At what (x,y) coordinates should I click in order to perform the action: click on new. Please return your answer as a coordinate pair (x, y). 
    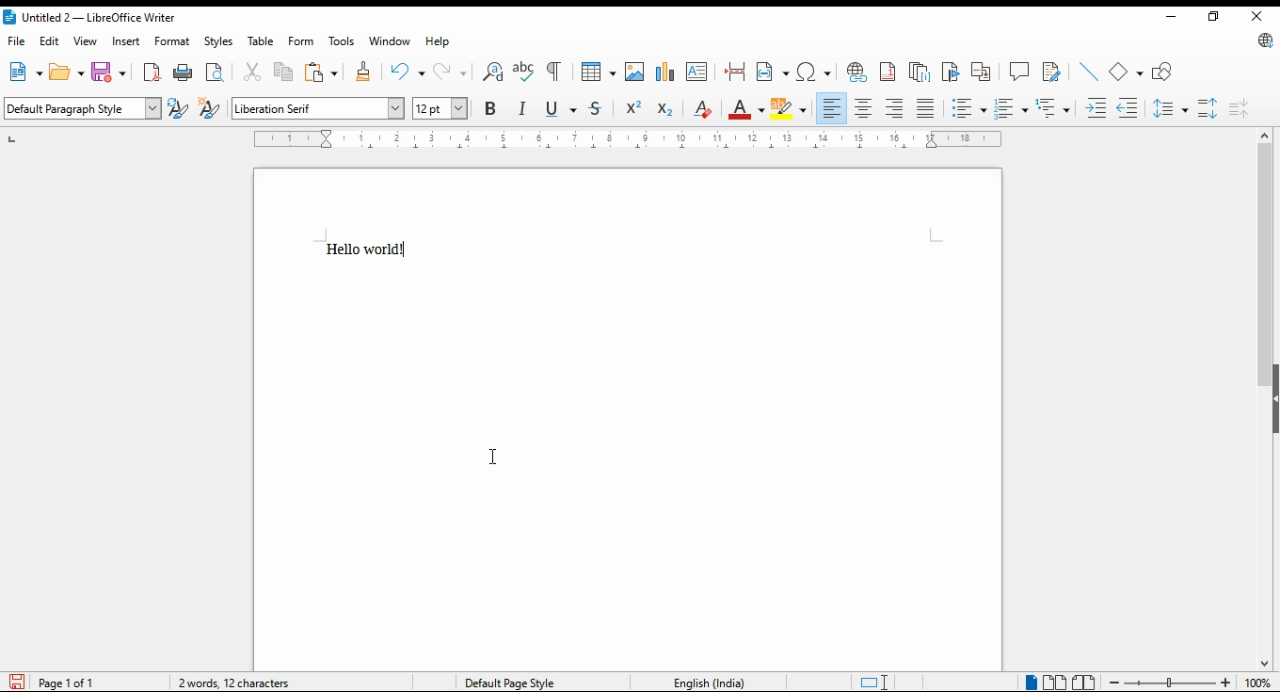
    Looking at the image, I should click on (22, 70).